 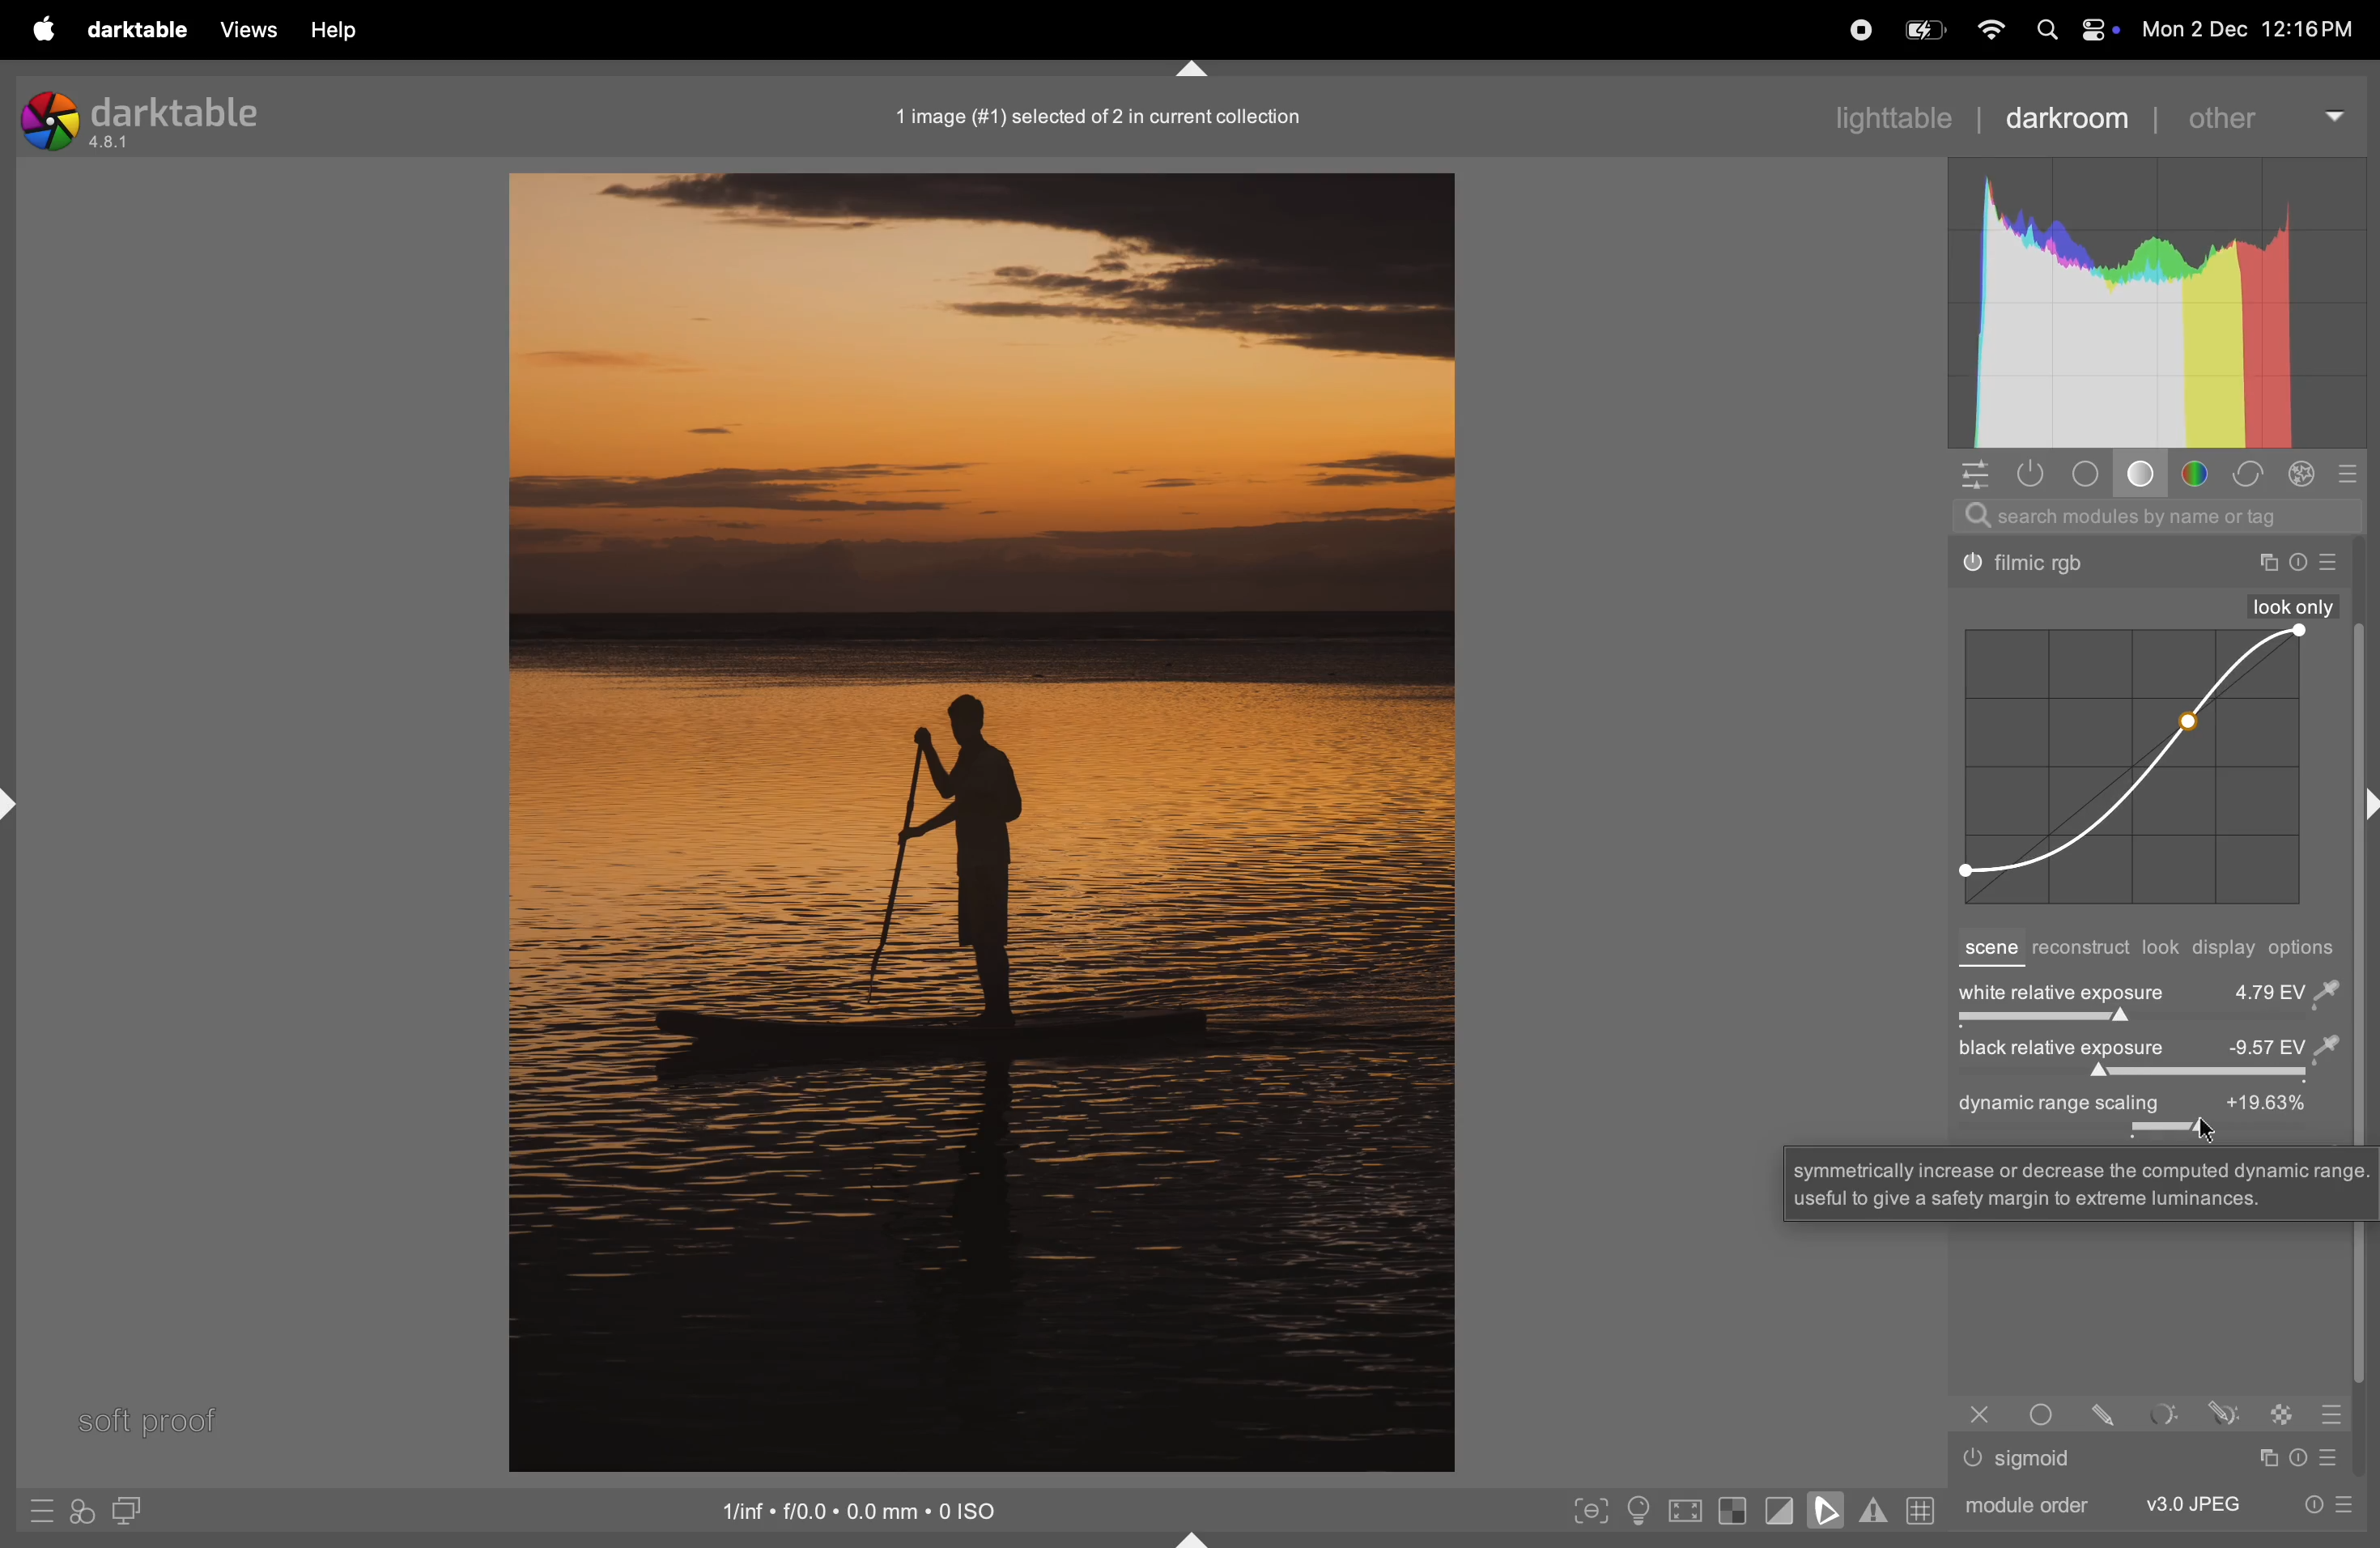 What do you see at coordinates (1924, 32) in the screenshot?
I see `batttery` at bounding box center [1924, 32].